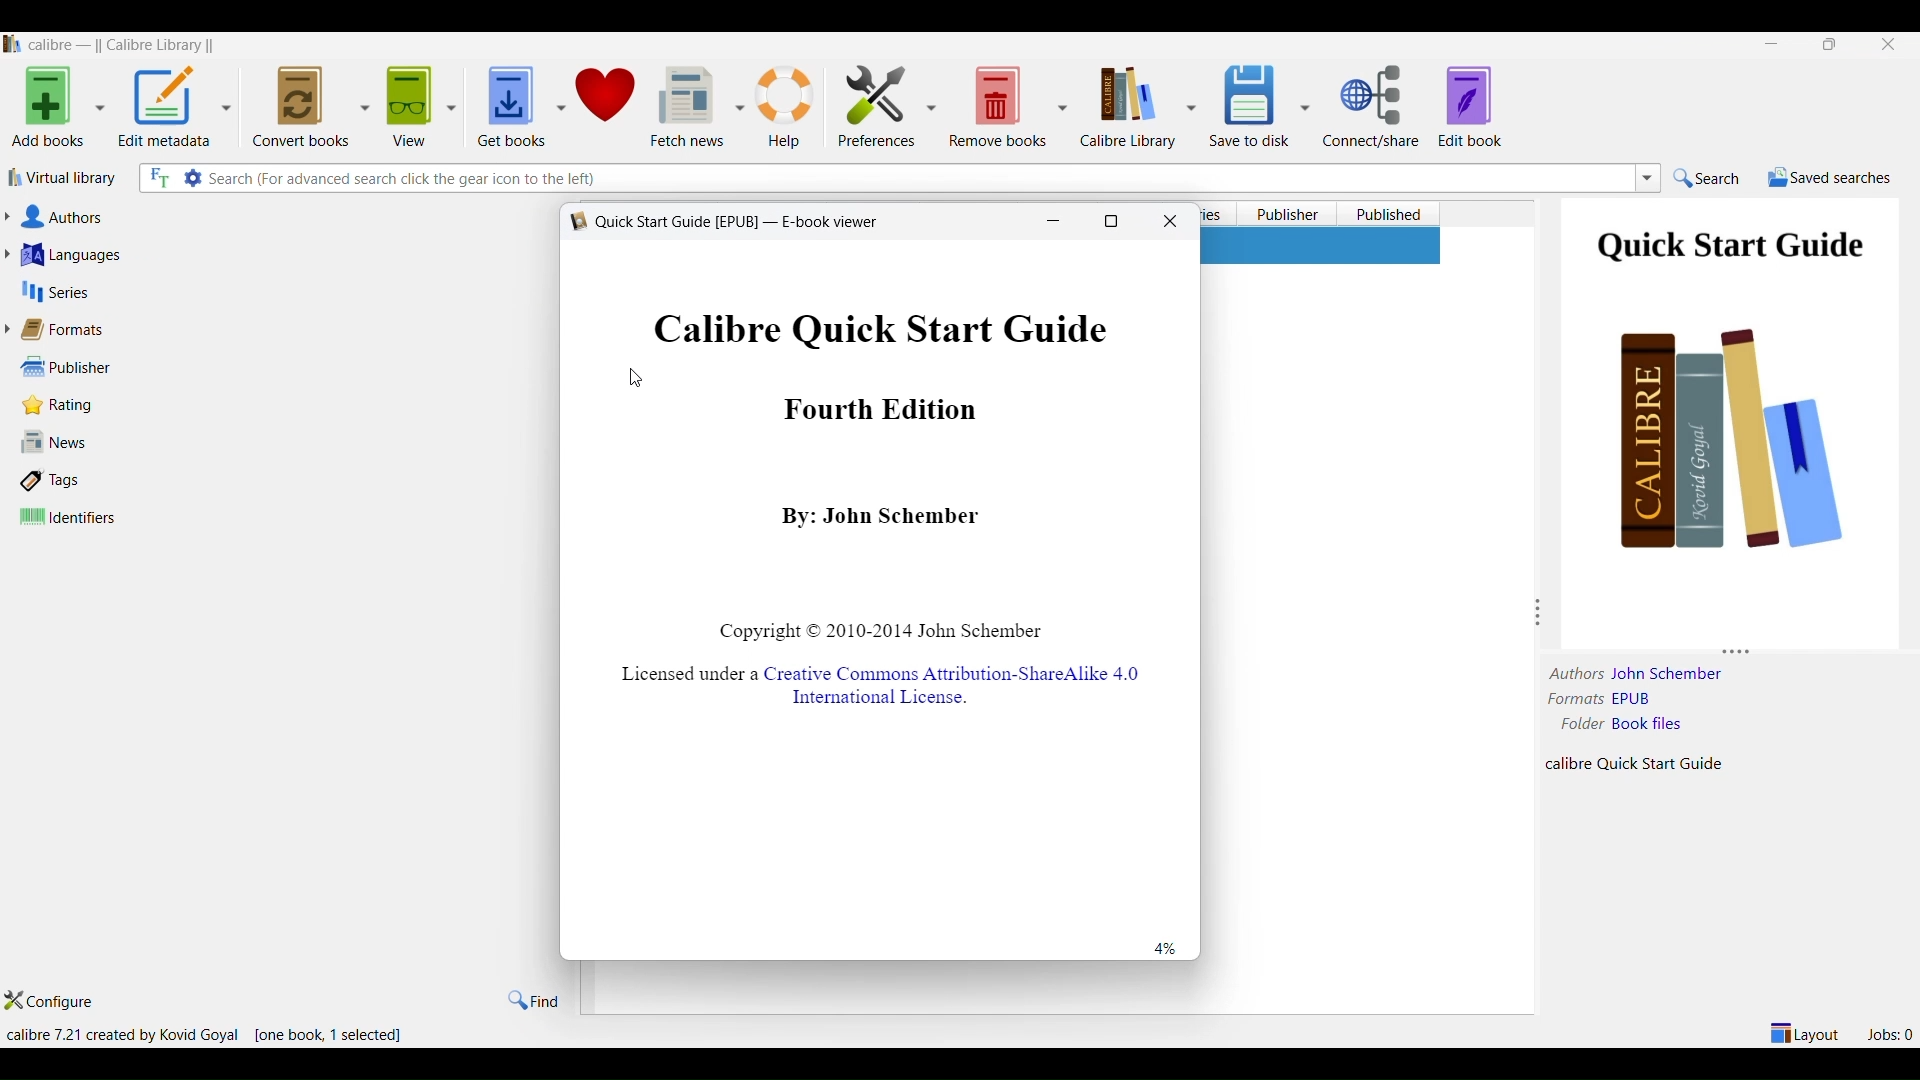  What do you see at coordinates (1741, 646) in the screenshot?
I see `resize` at bounding box center [1741, 646].